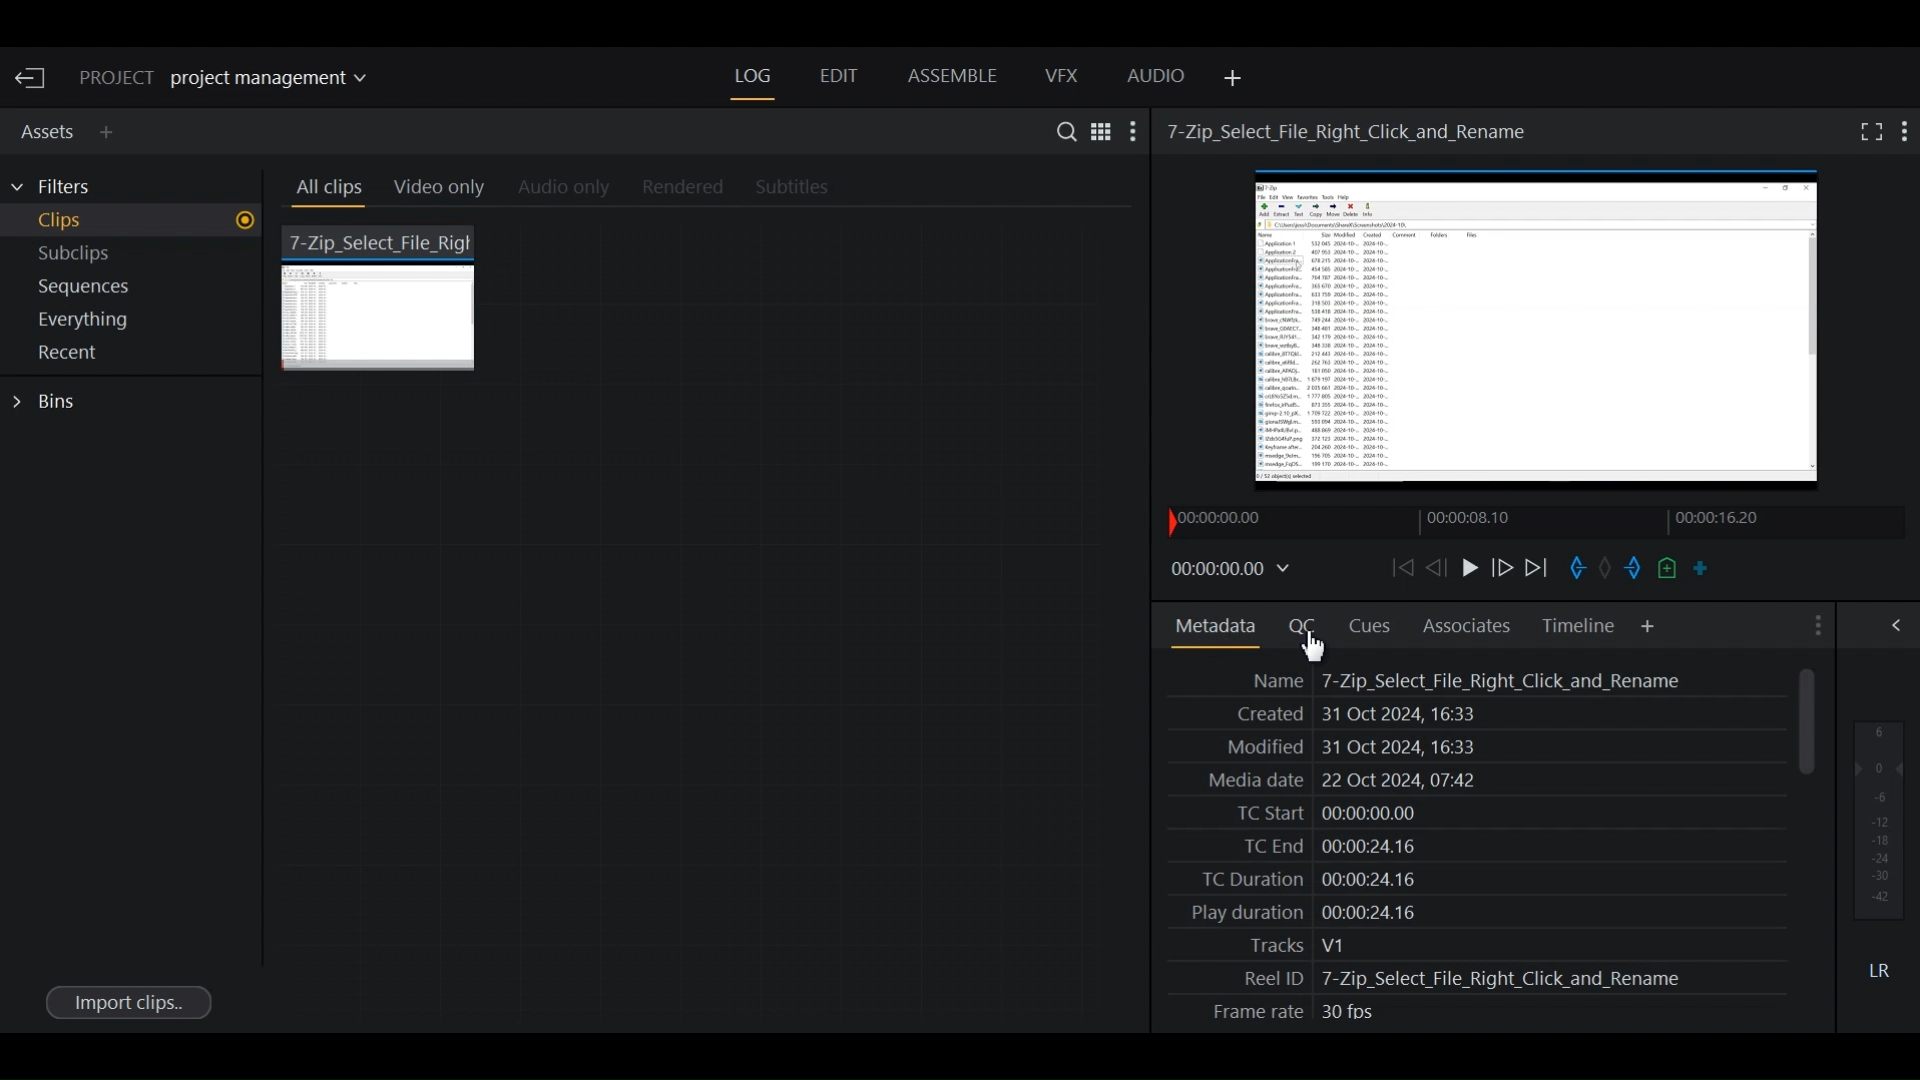 This screenshot has height=1080, width=1920. What do you see at coordinates (50, 402) in the screenshot?
I see `Bins` at bounding box center [50, 402].